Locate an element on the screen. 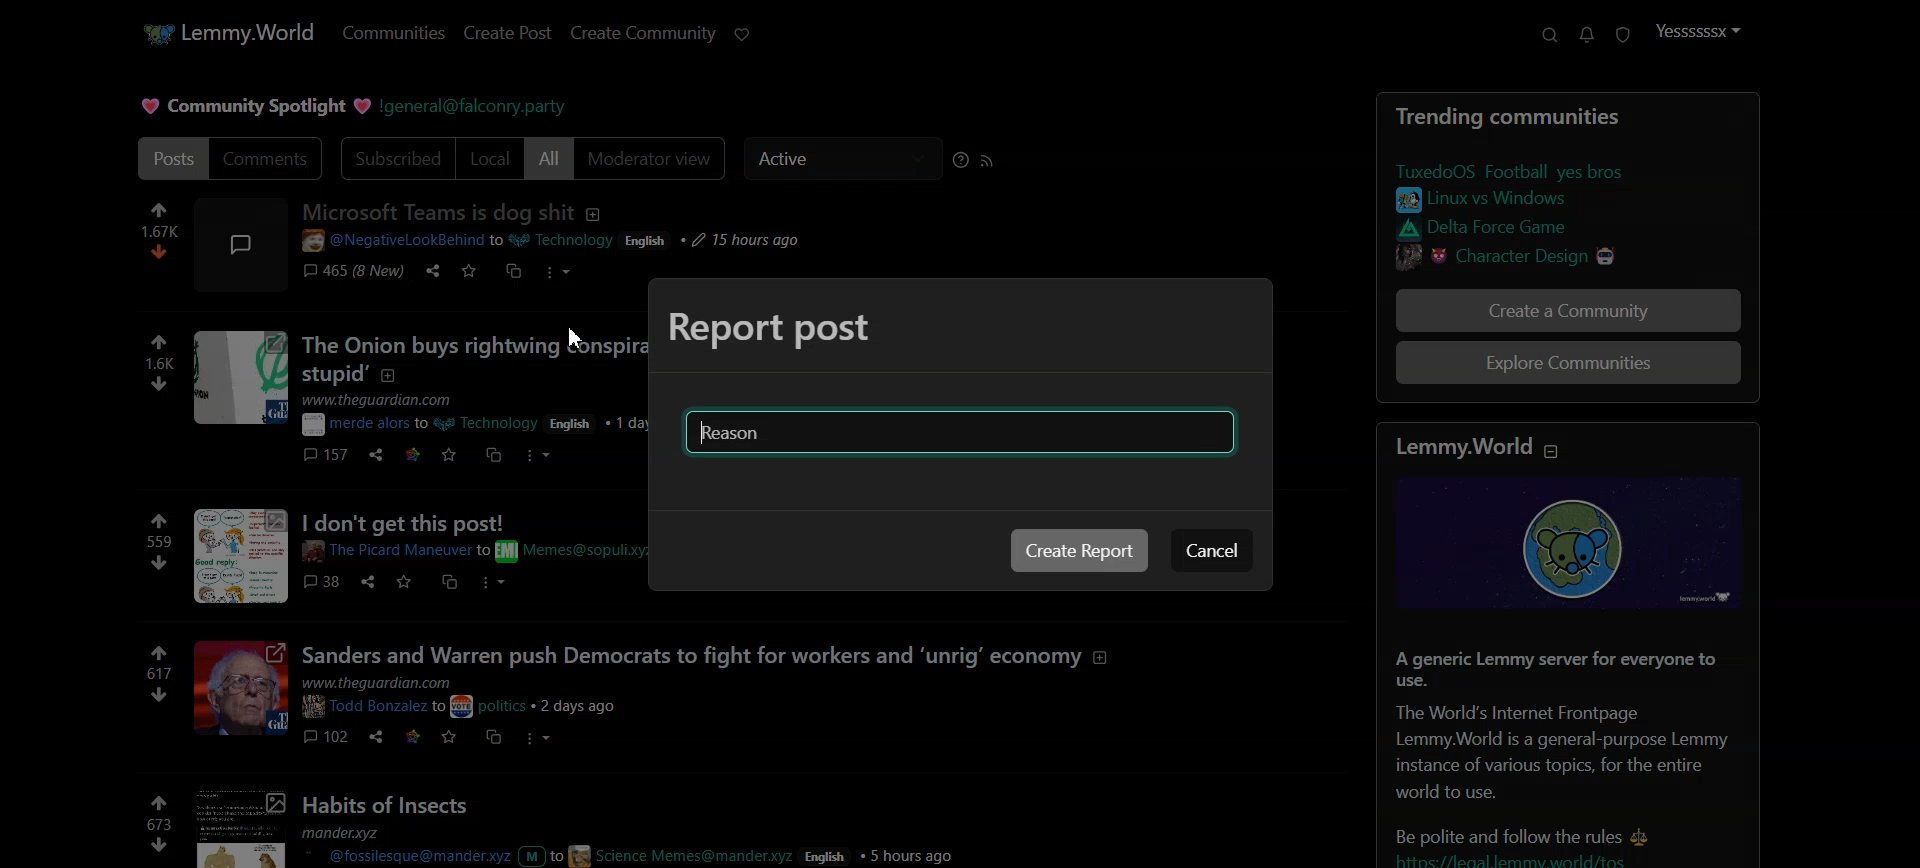  image is located at coordinates (238, 242).